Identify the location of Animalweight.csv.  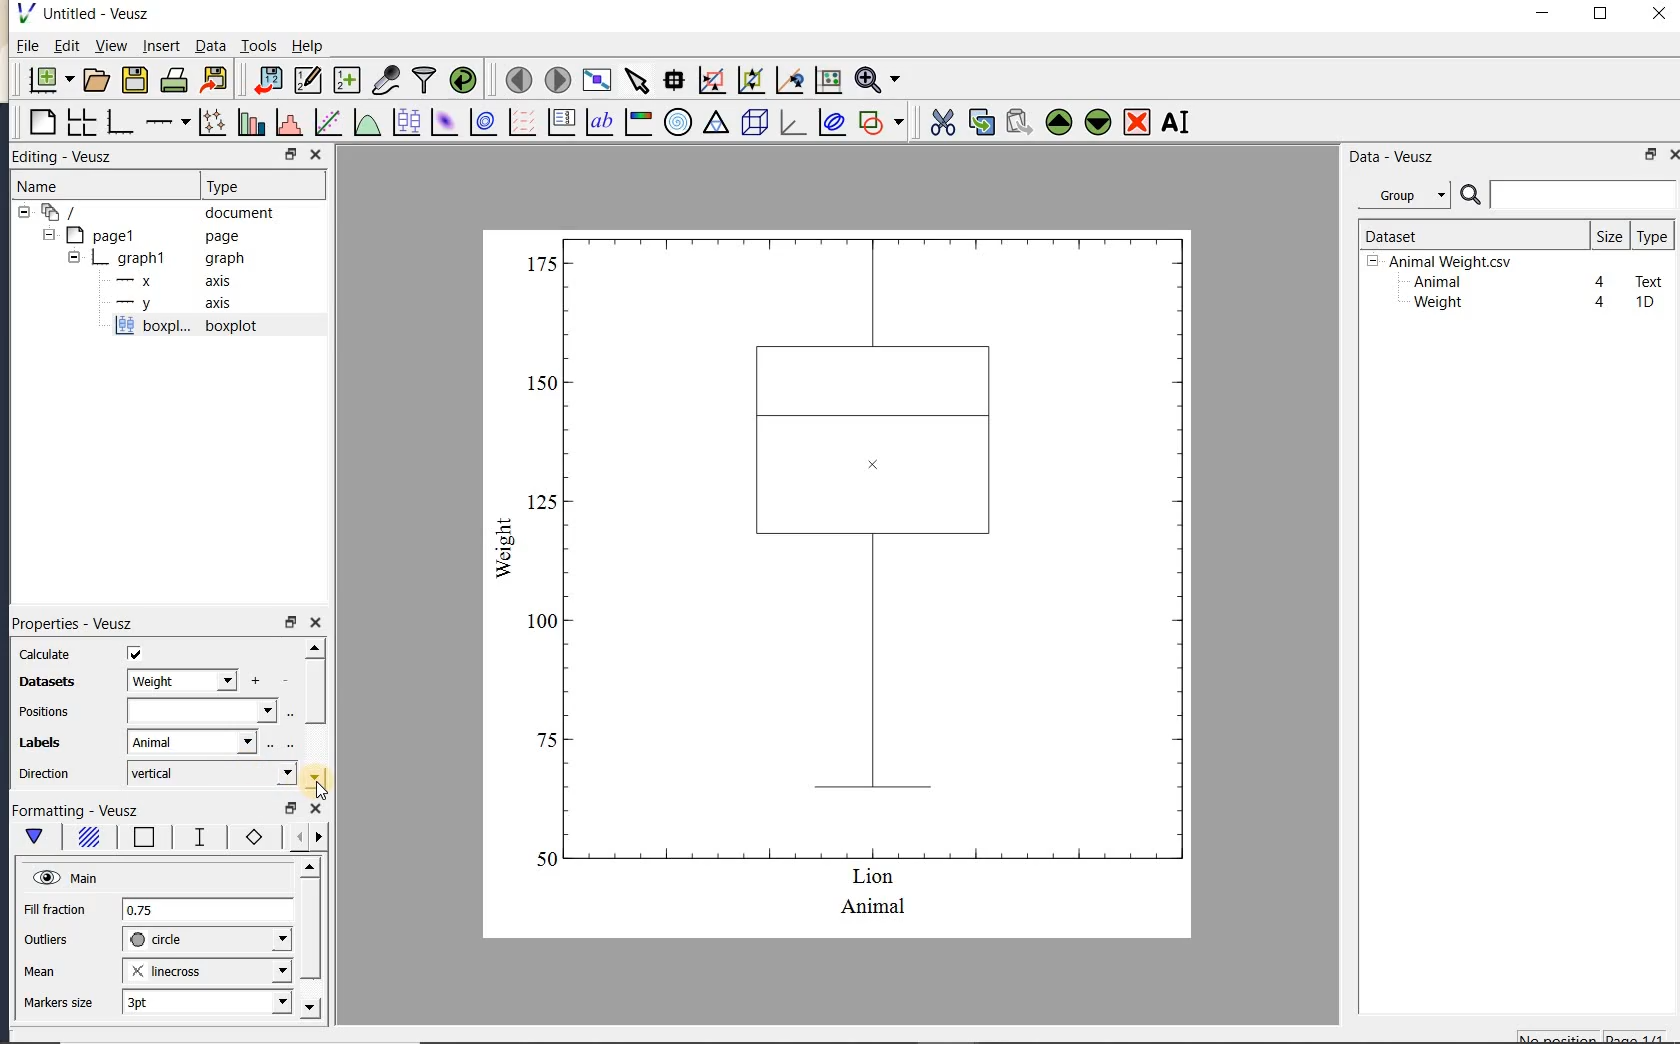
(1444, 262).